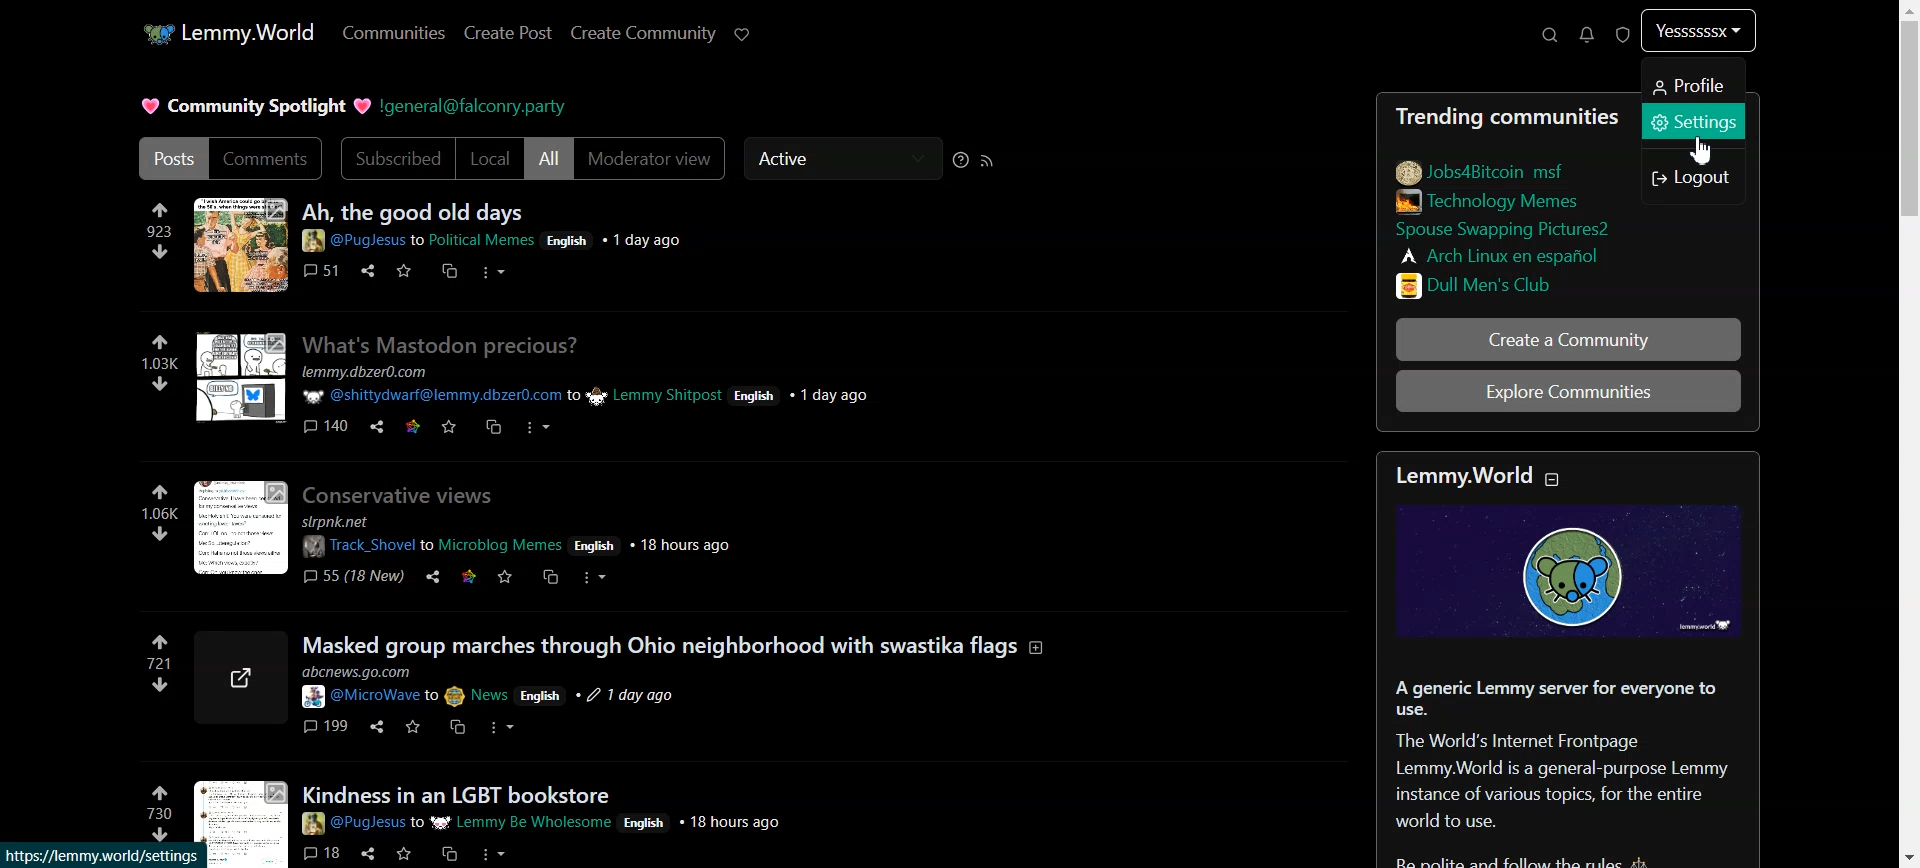 The width and height of the screenshot is (1920, 868). Describe the element at coordinates (157, 362) in the screenshot. I see `numbers` at that location.